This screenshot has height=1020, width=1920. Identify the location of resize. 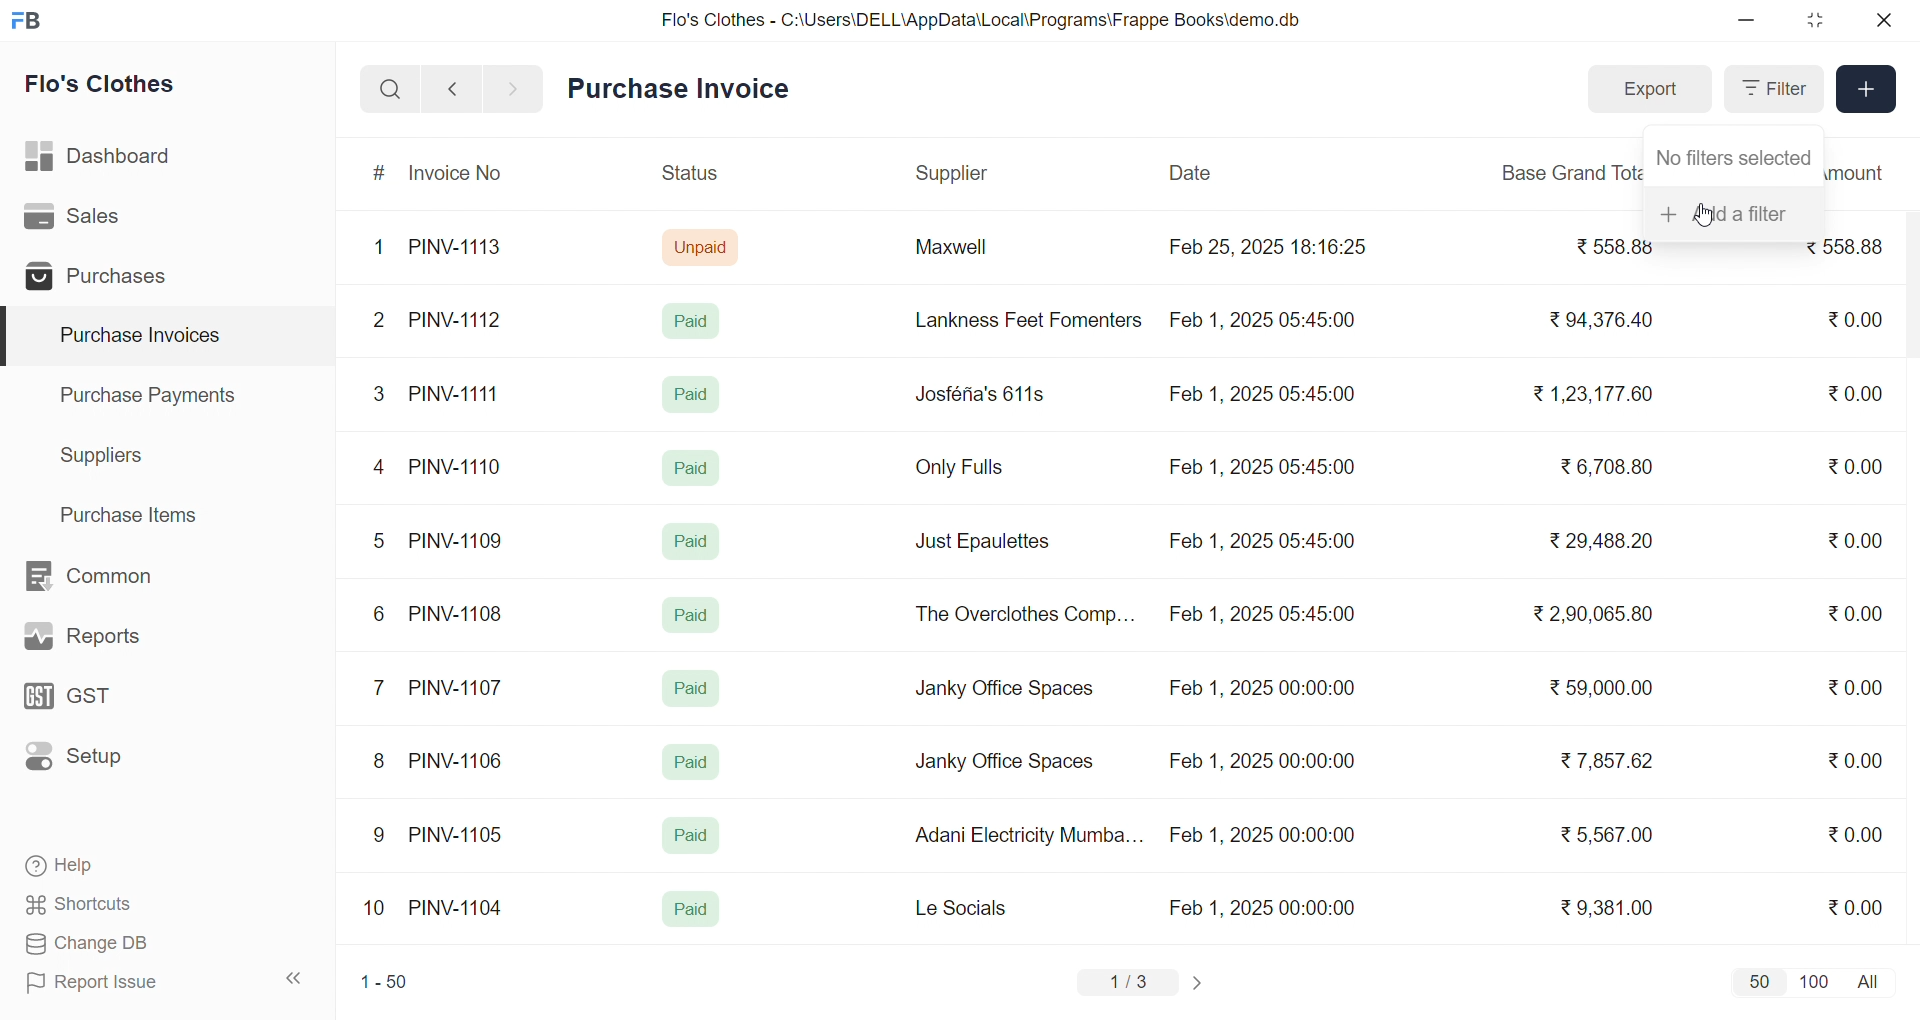
(1814, 20).